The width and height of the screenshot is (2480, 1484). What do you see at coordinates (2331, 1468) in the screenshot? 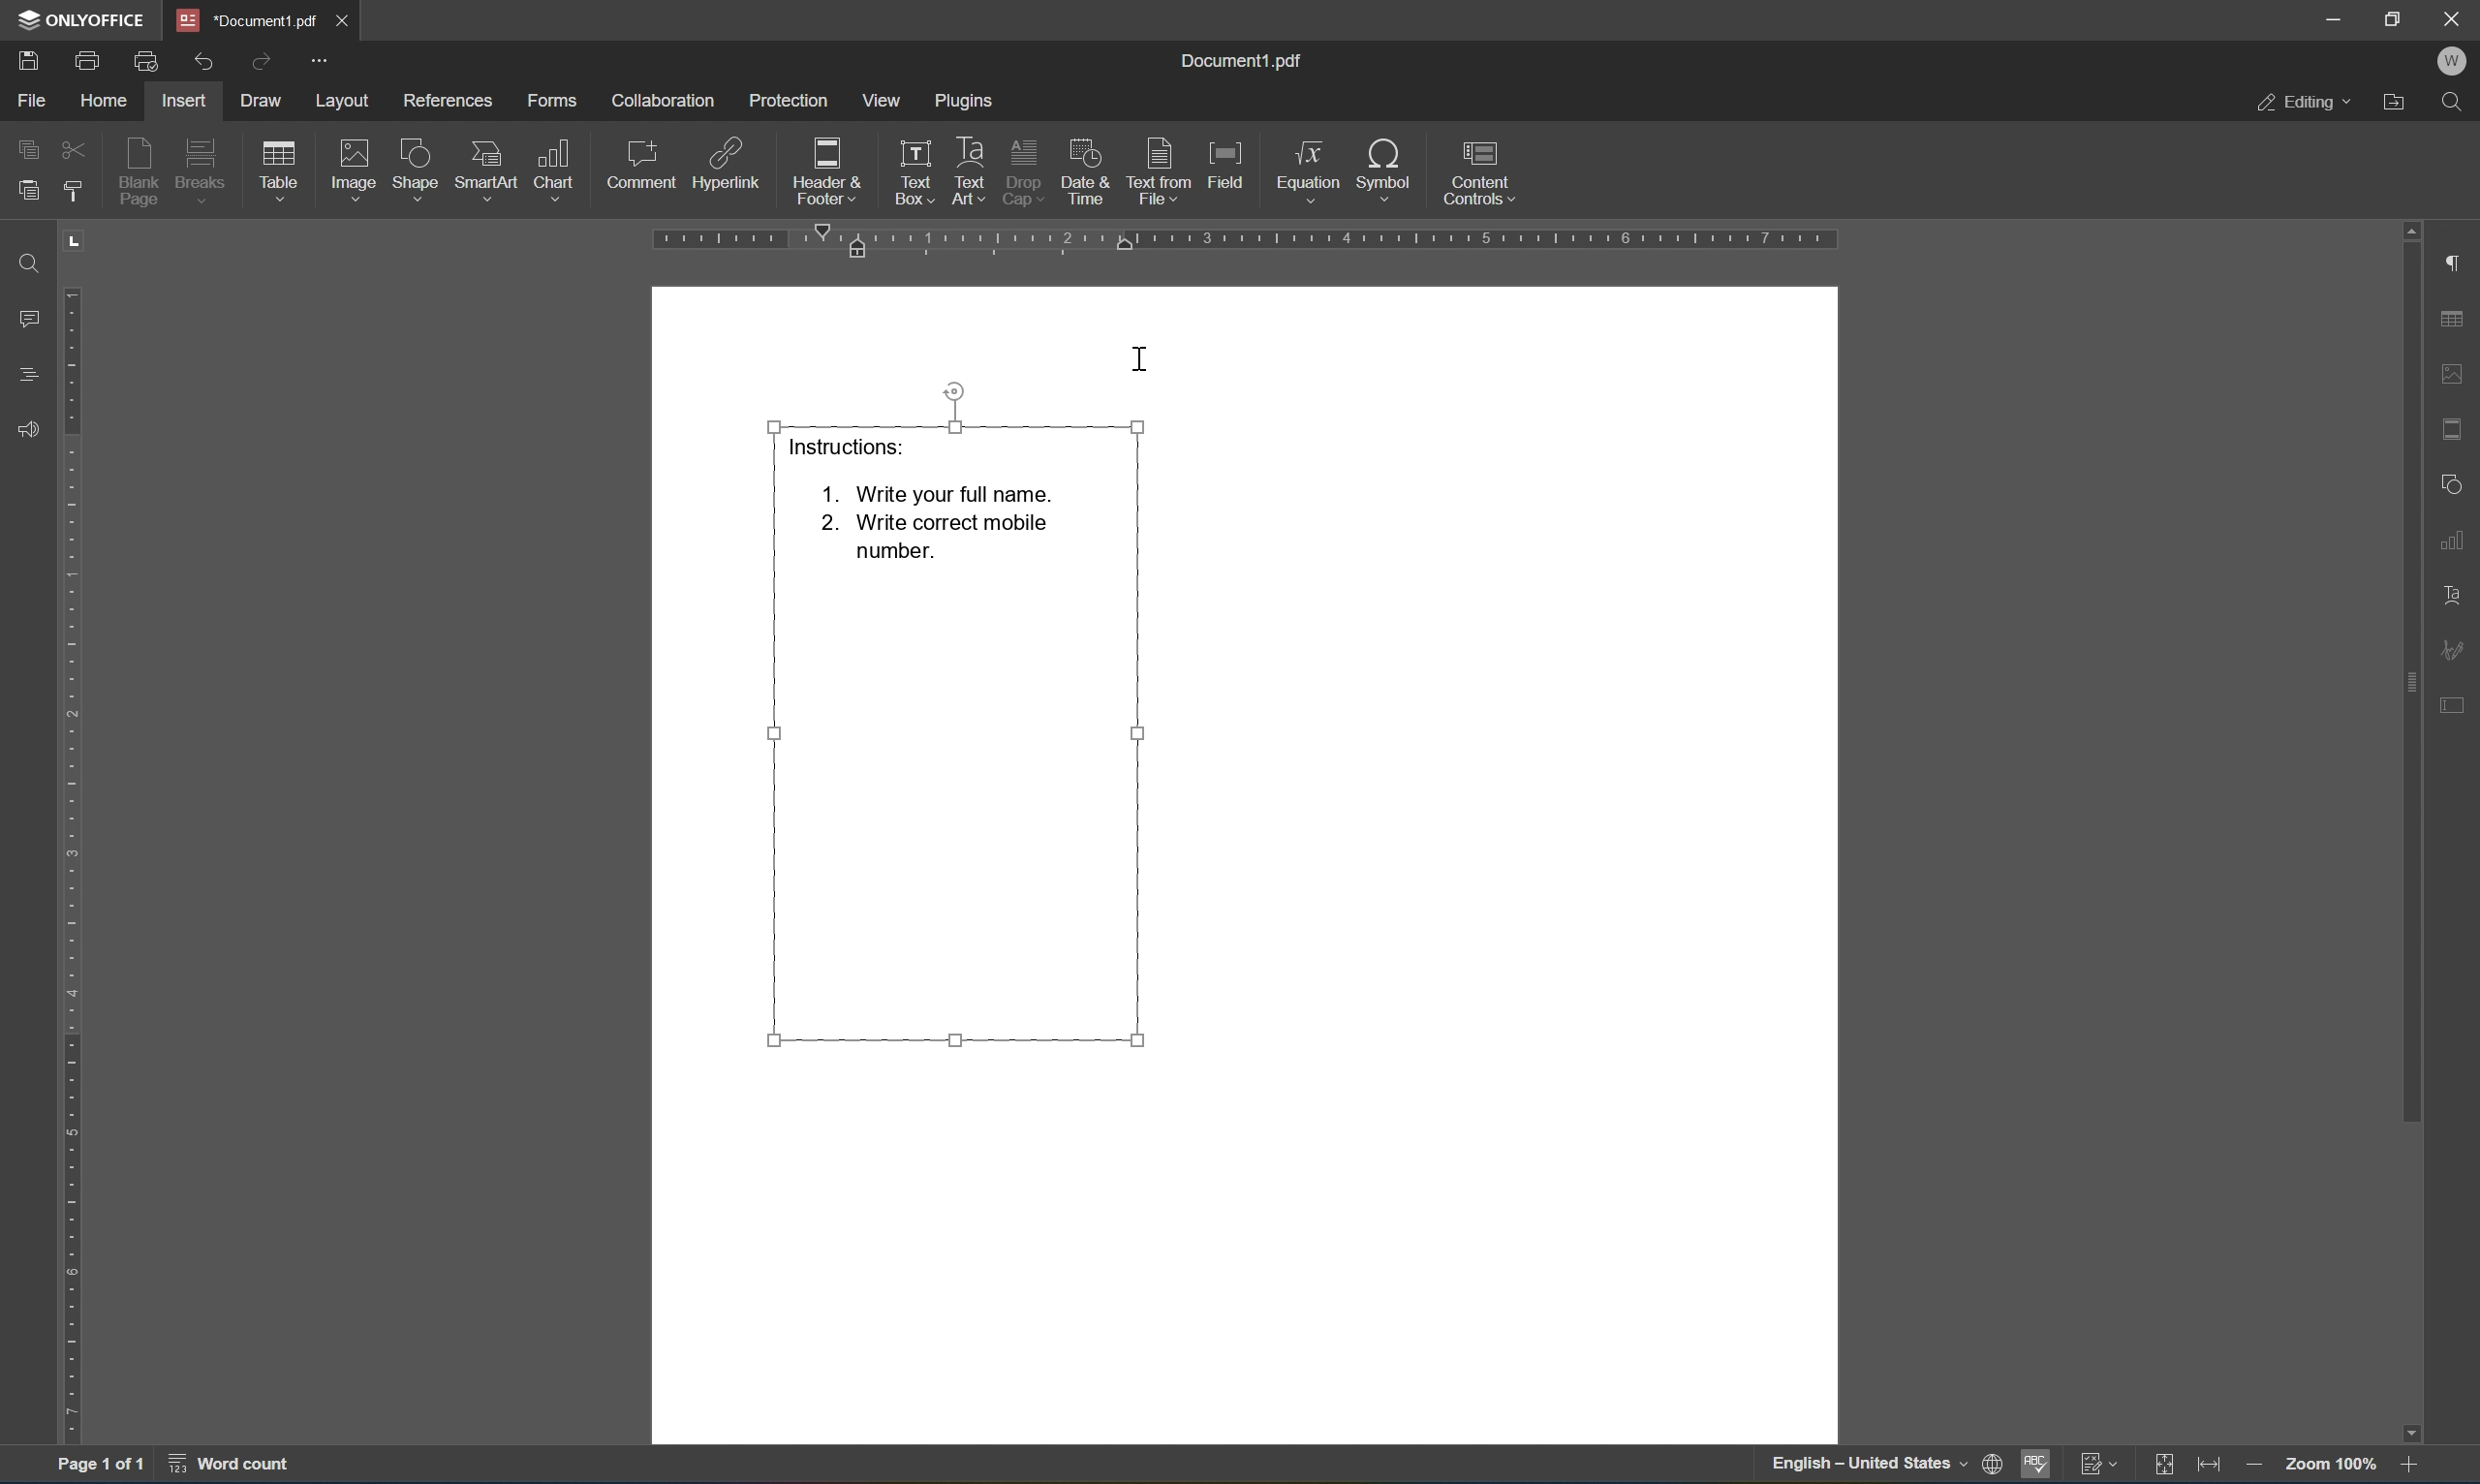
I see `zoom 100%` at bounding box center [2331, 1468].